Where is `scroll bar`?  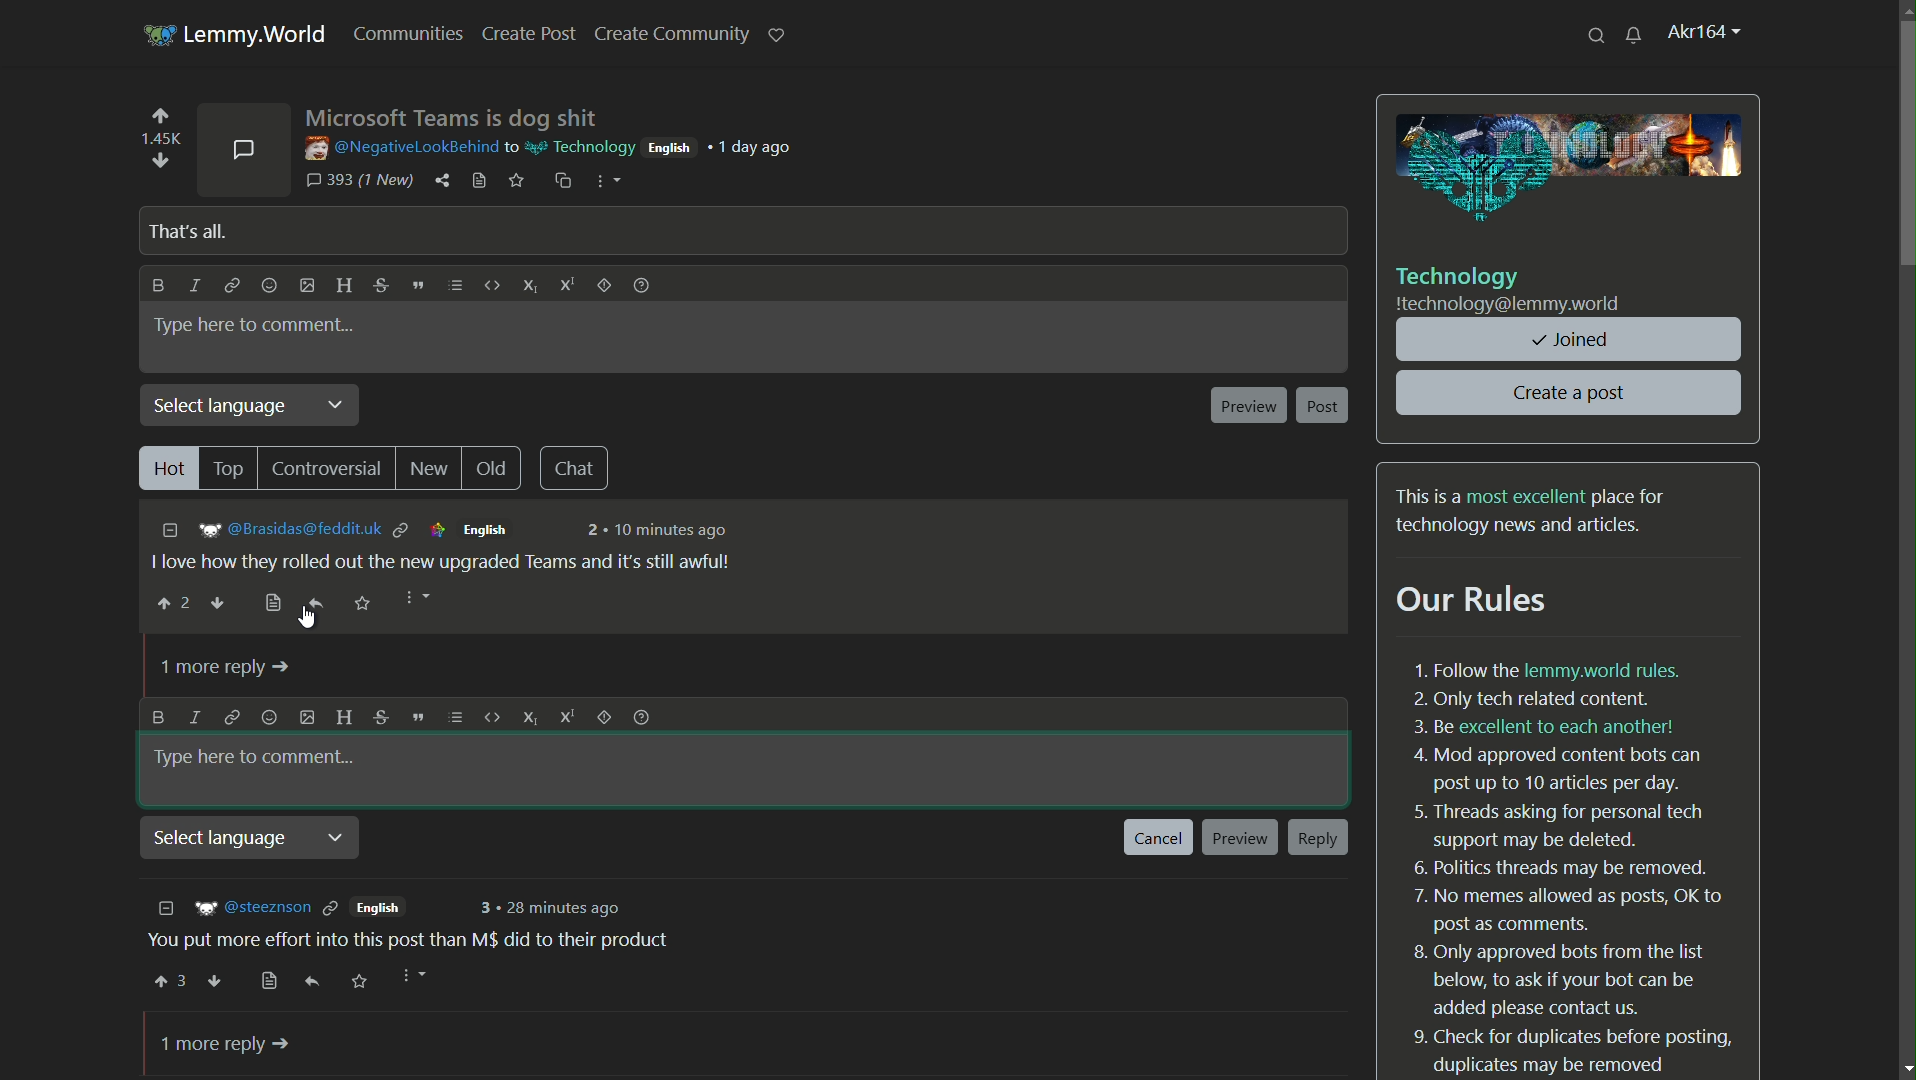 scroll bar is located at coordinates (1907, 164).